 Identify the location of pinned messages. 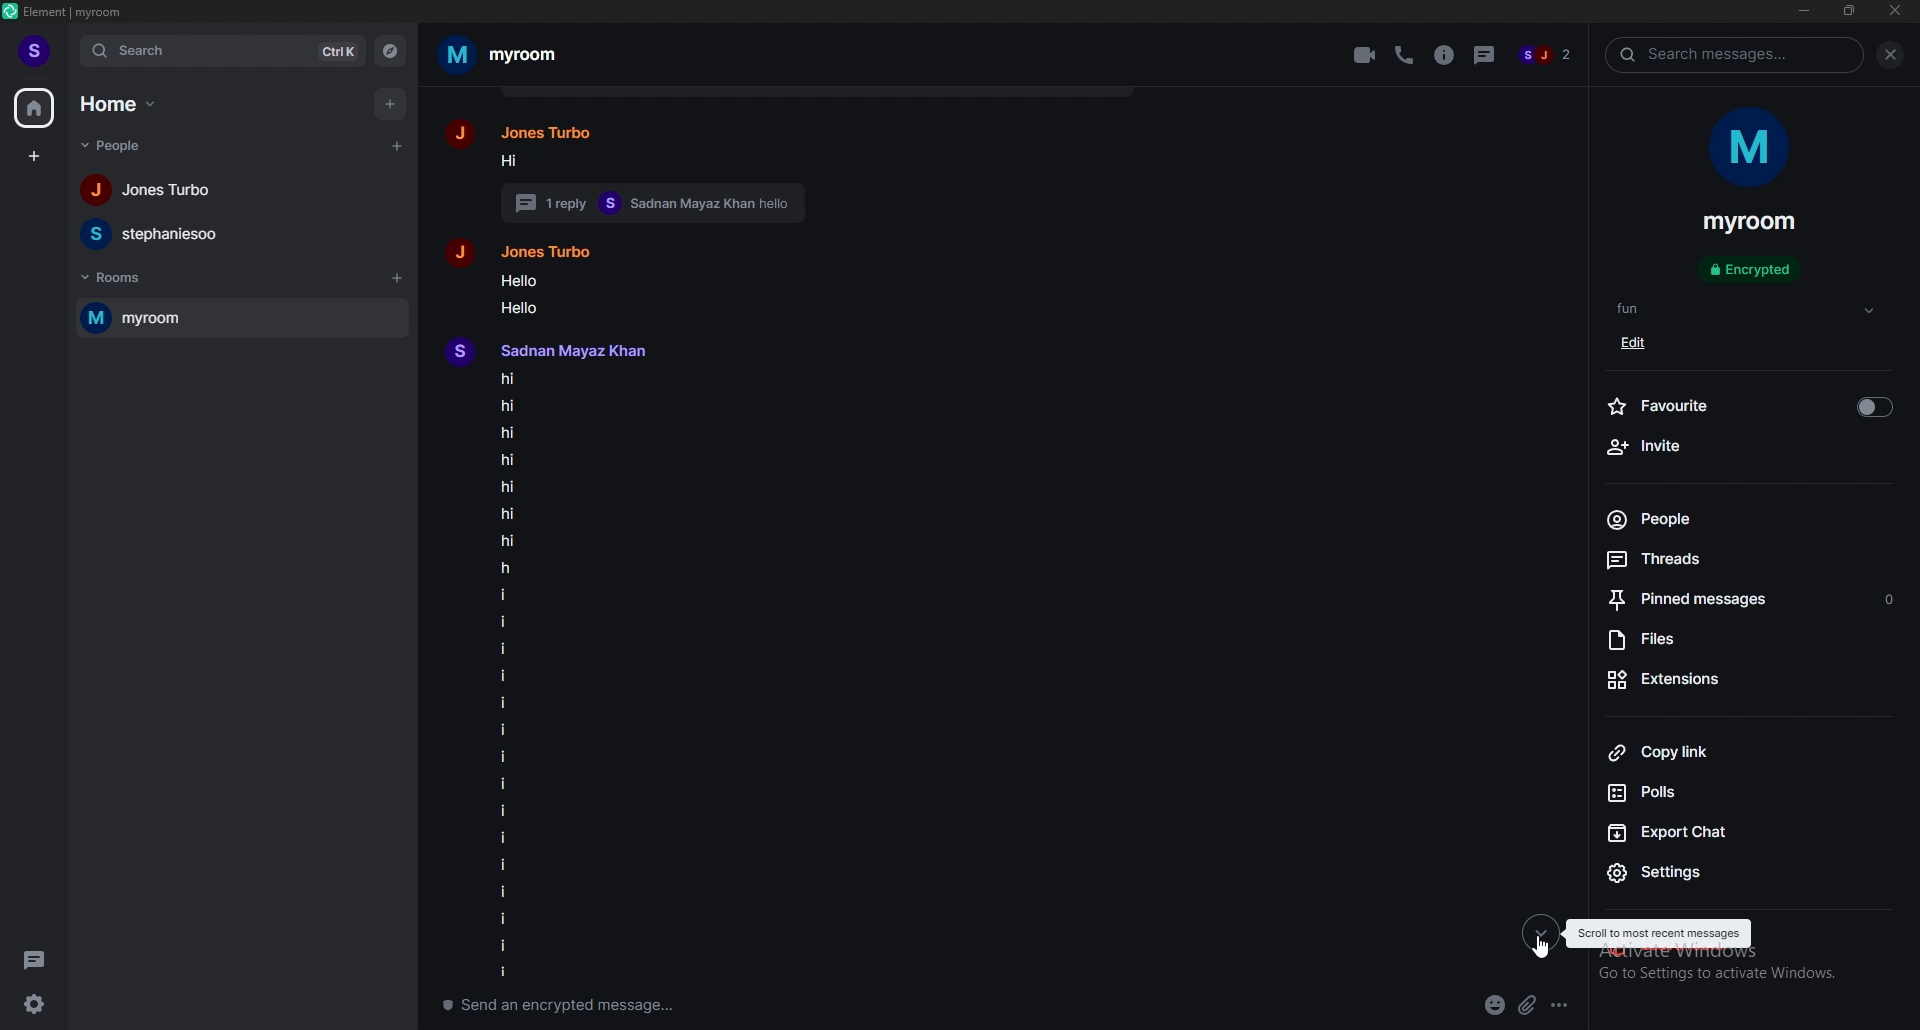
(1753, 597).